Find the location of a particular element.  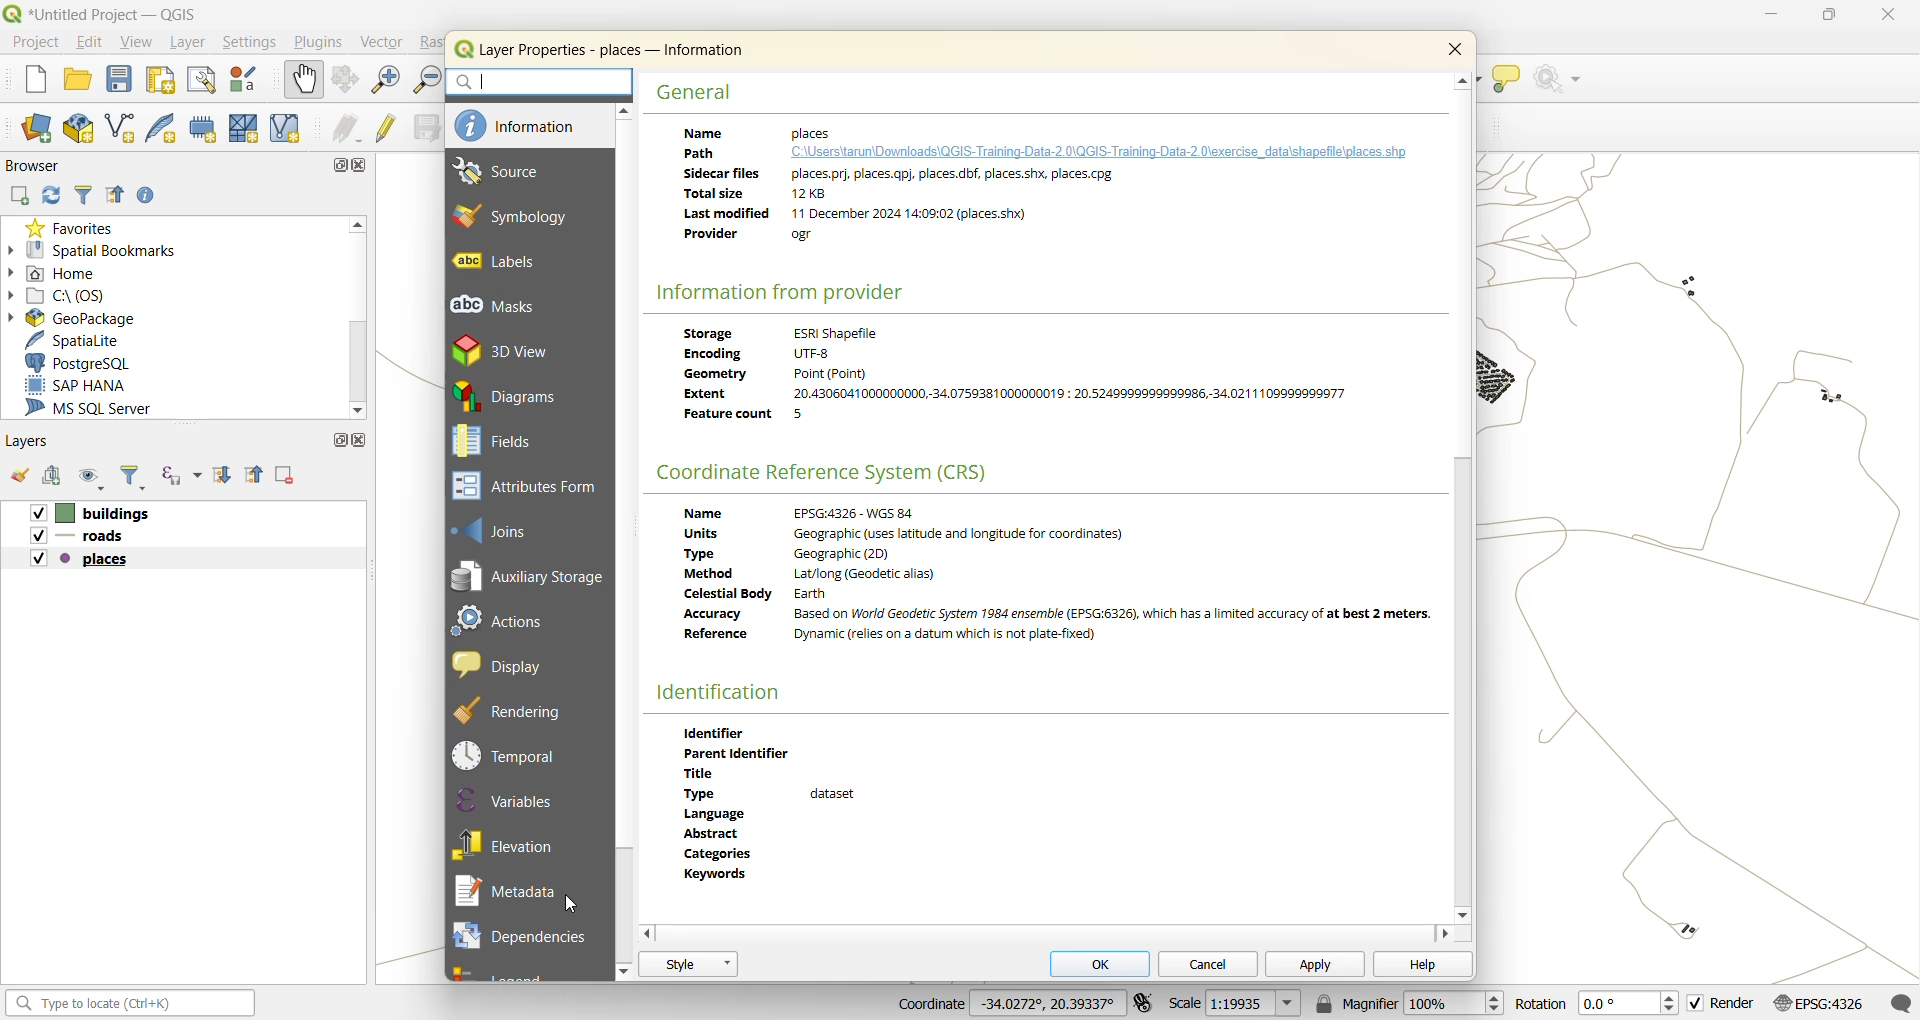

spatilite is located at coordinates (91, 337).